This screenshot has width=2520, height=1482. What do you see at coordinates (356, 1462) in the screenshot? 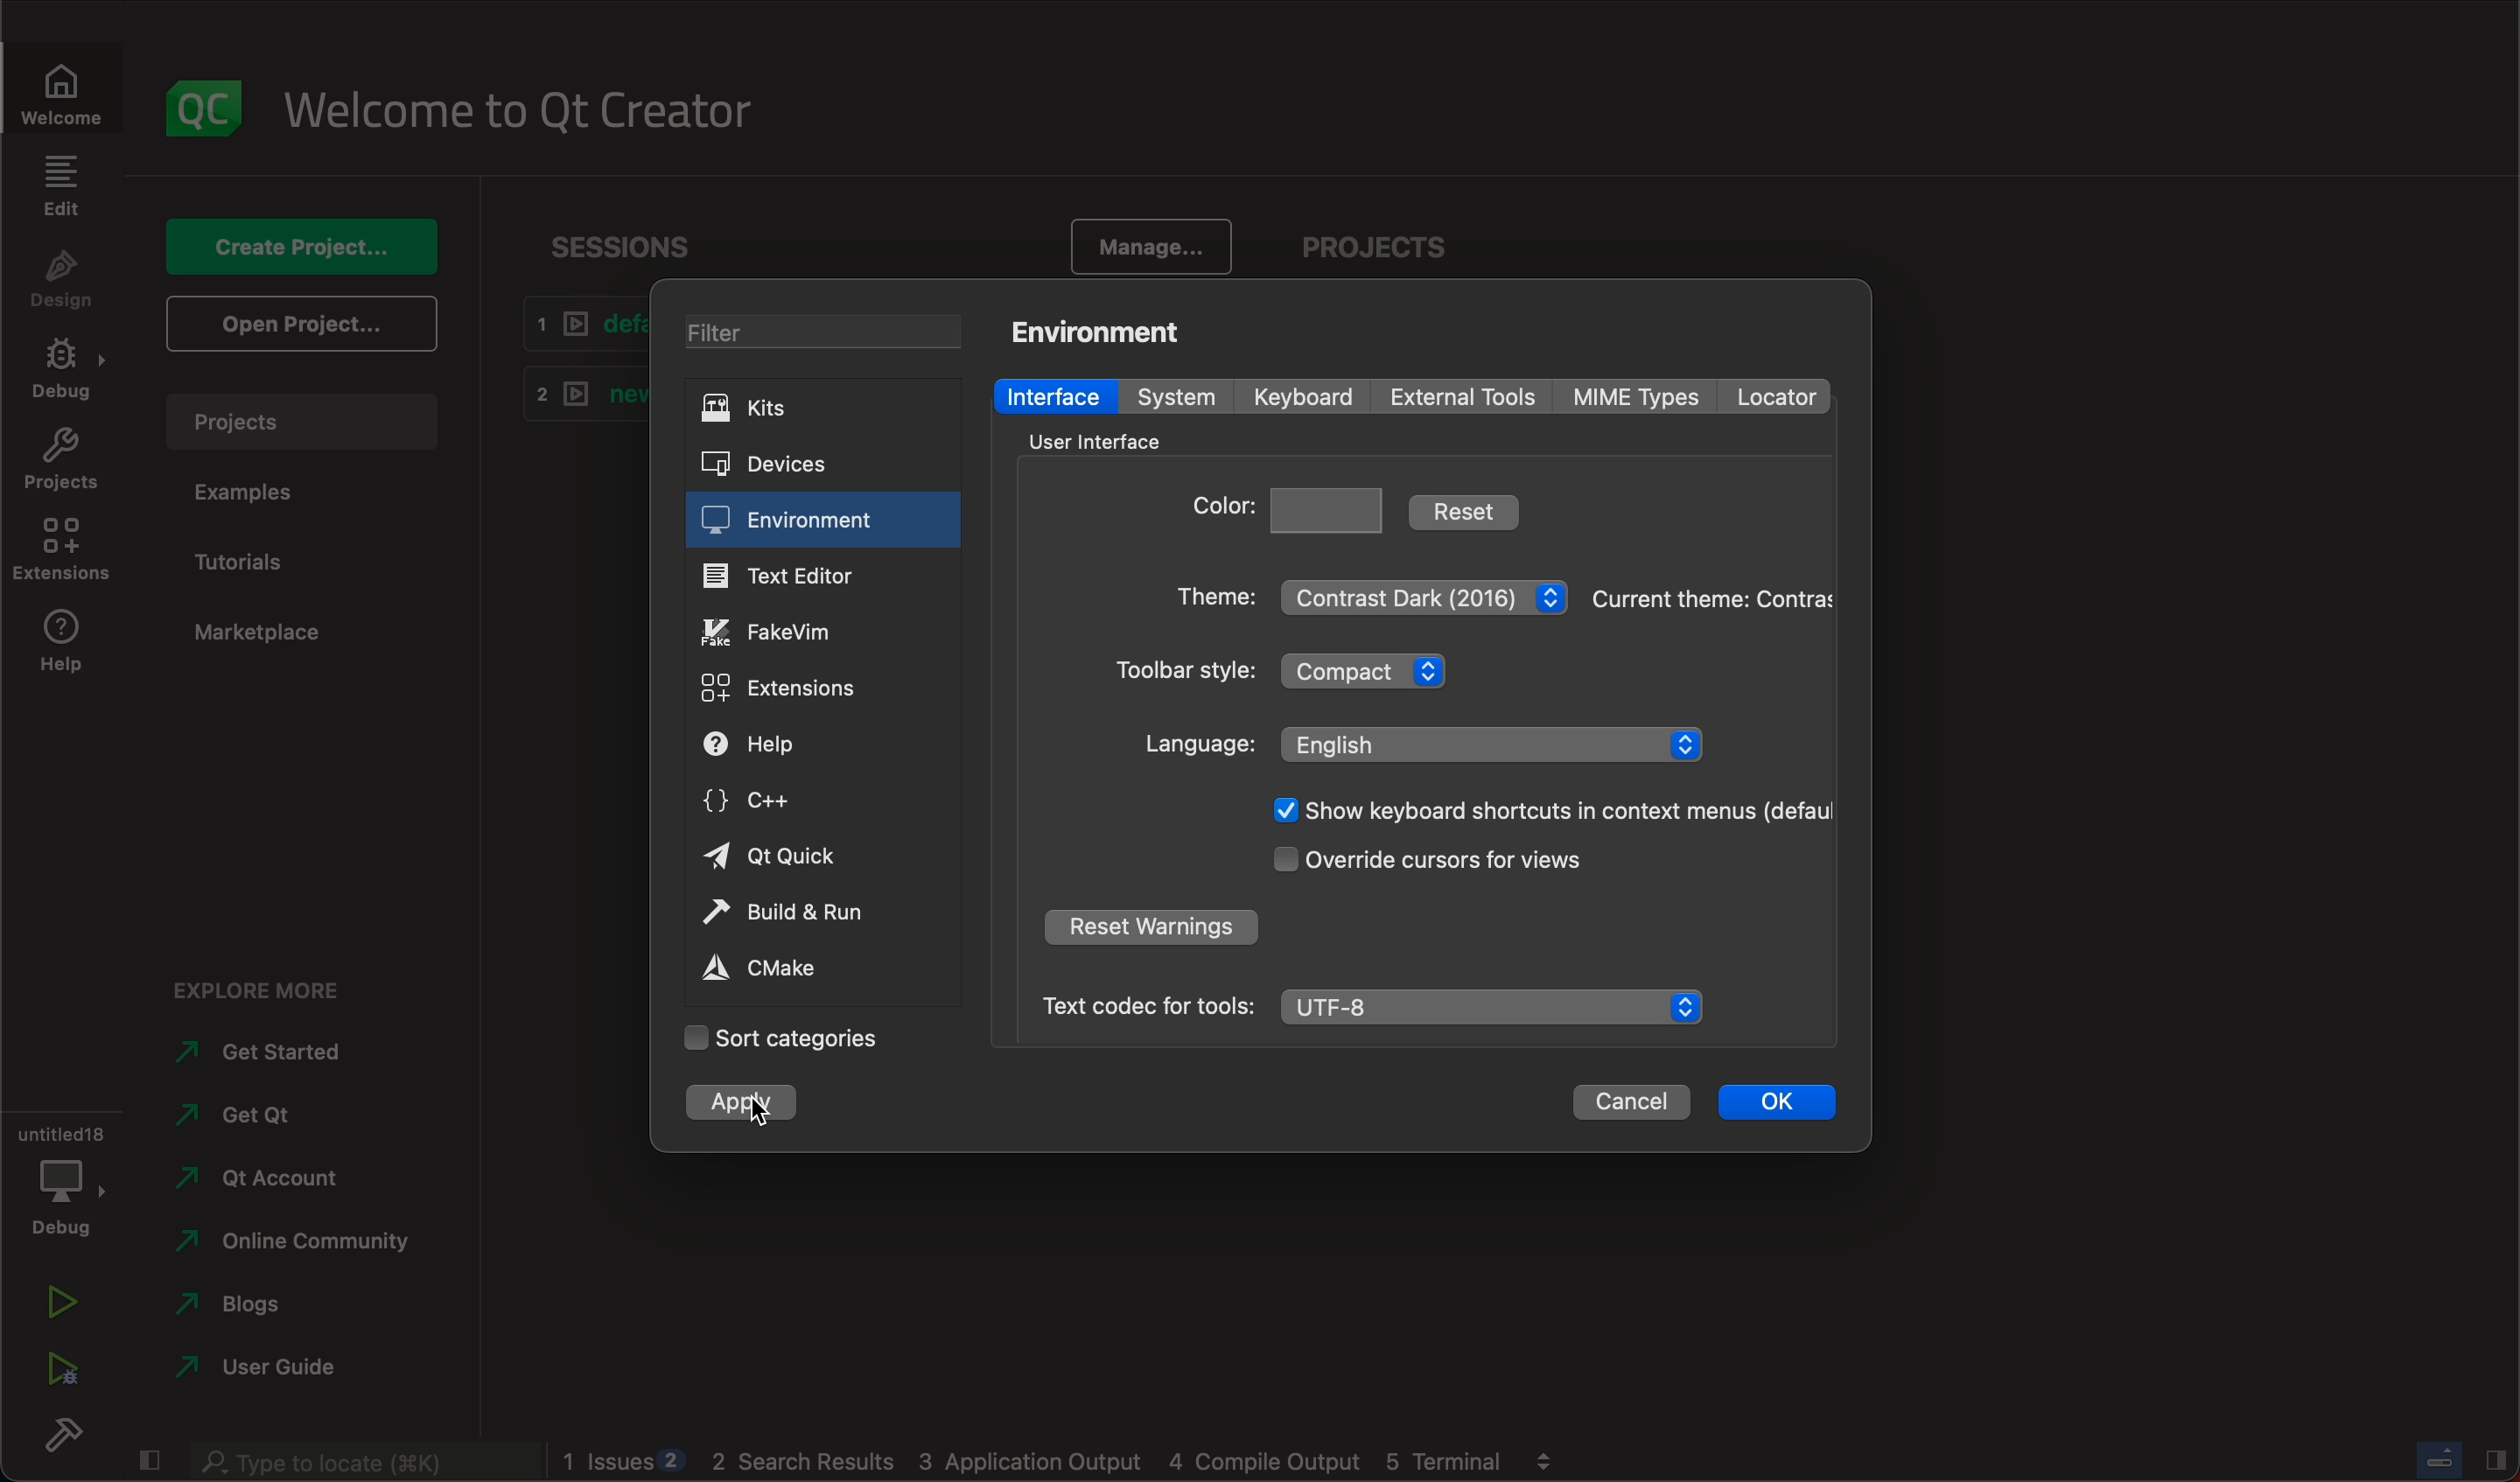
I see `` at bounding box center [356, 1462].